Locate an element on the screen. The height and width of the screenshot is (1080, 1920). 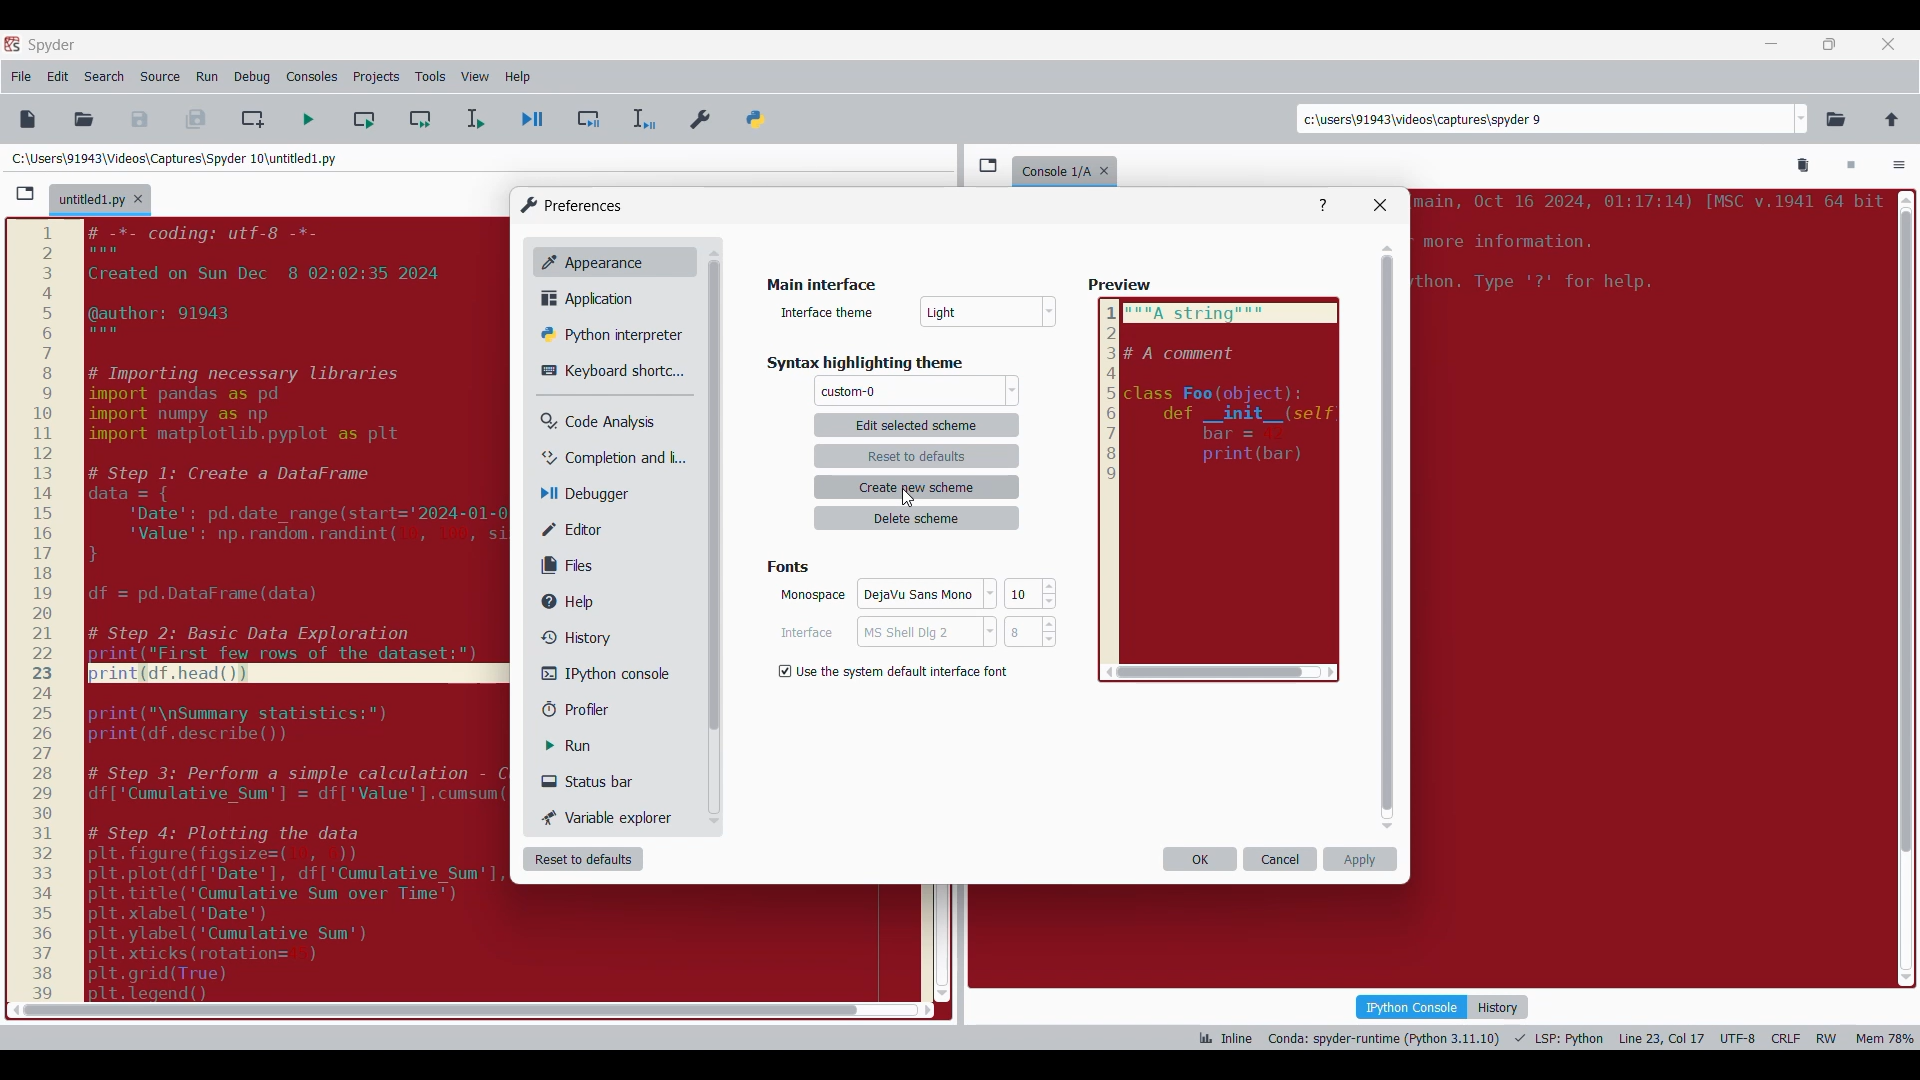
Run current cell is located at coordinates (364, 119).